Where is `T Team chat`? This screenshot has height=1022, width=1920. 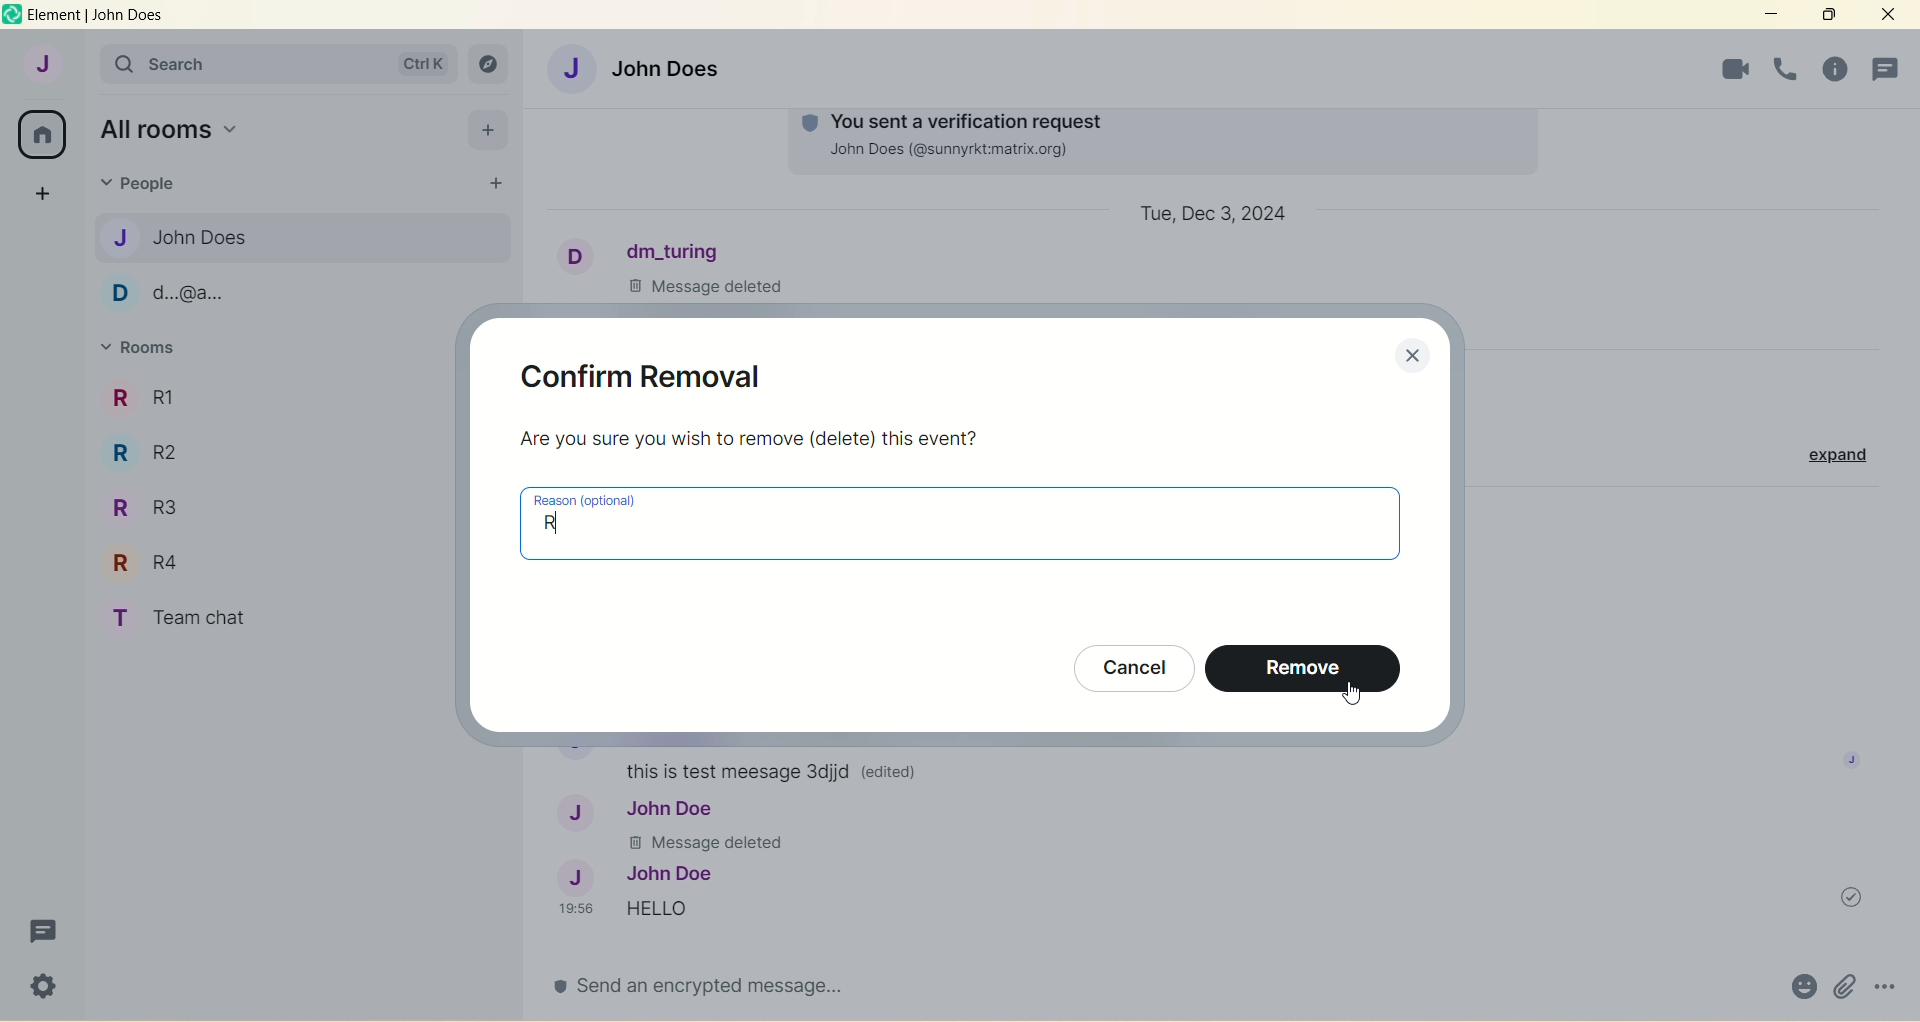 T Team chat is located at coordinates (197, 615).